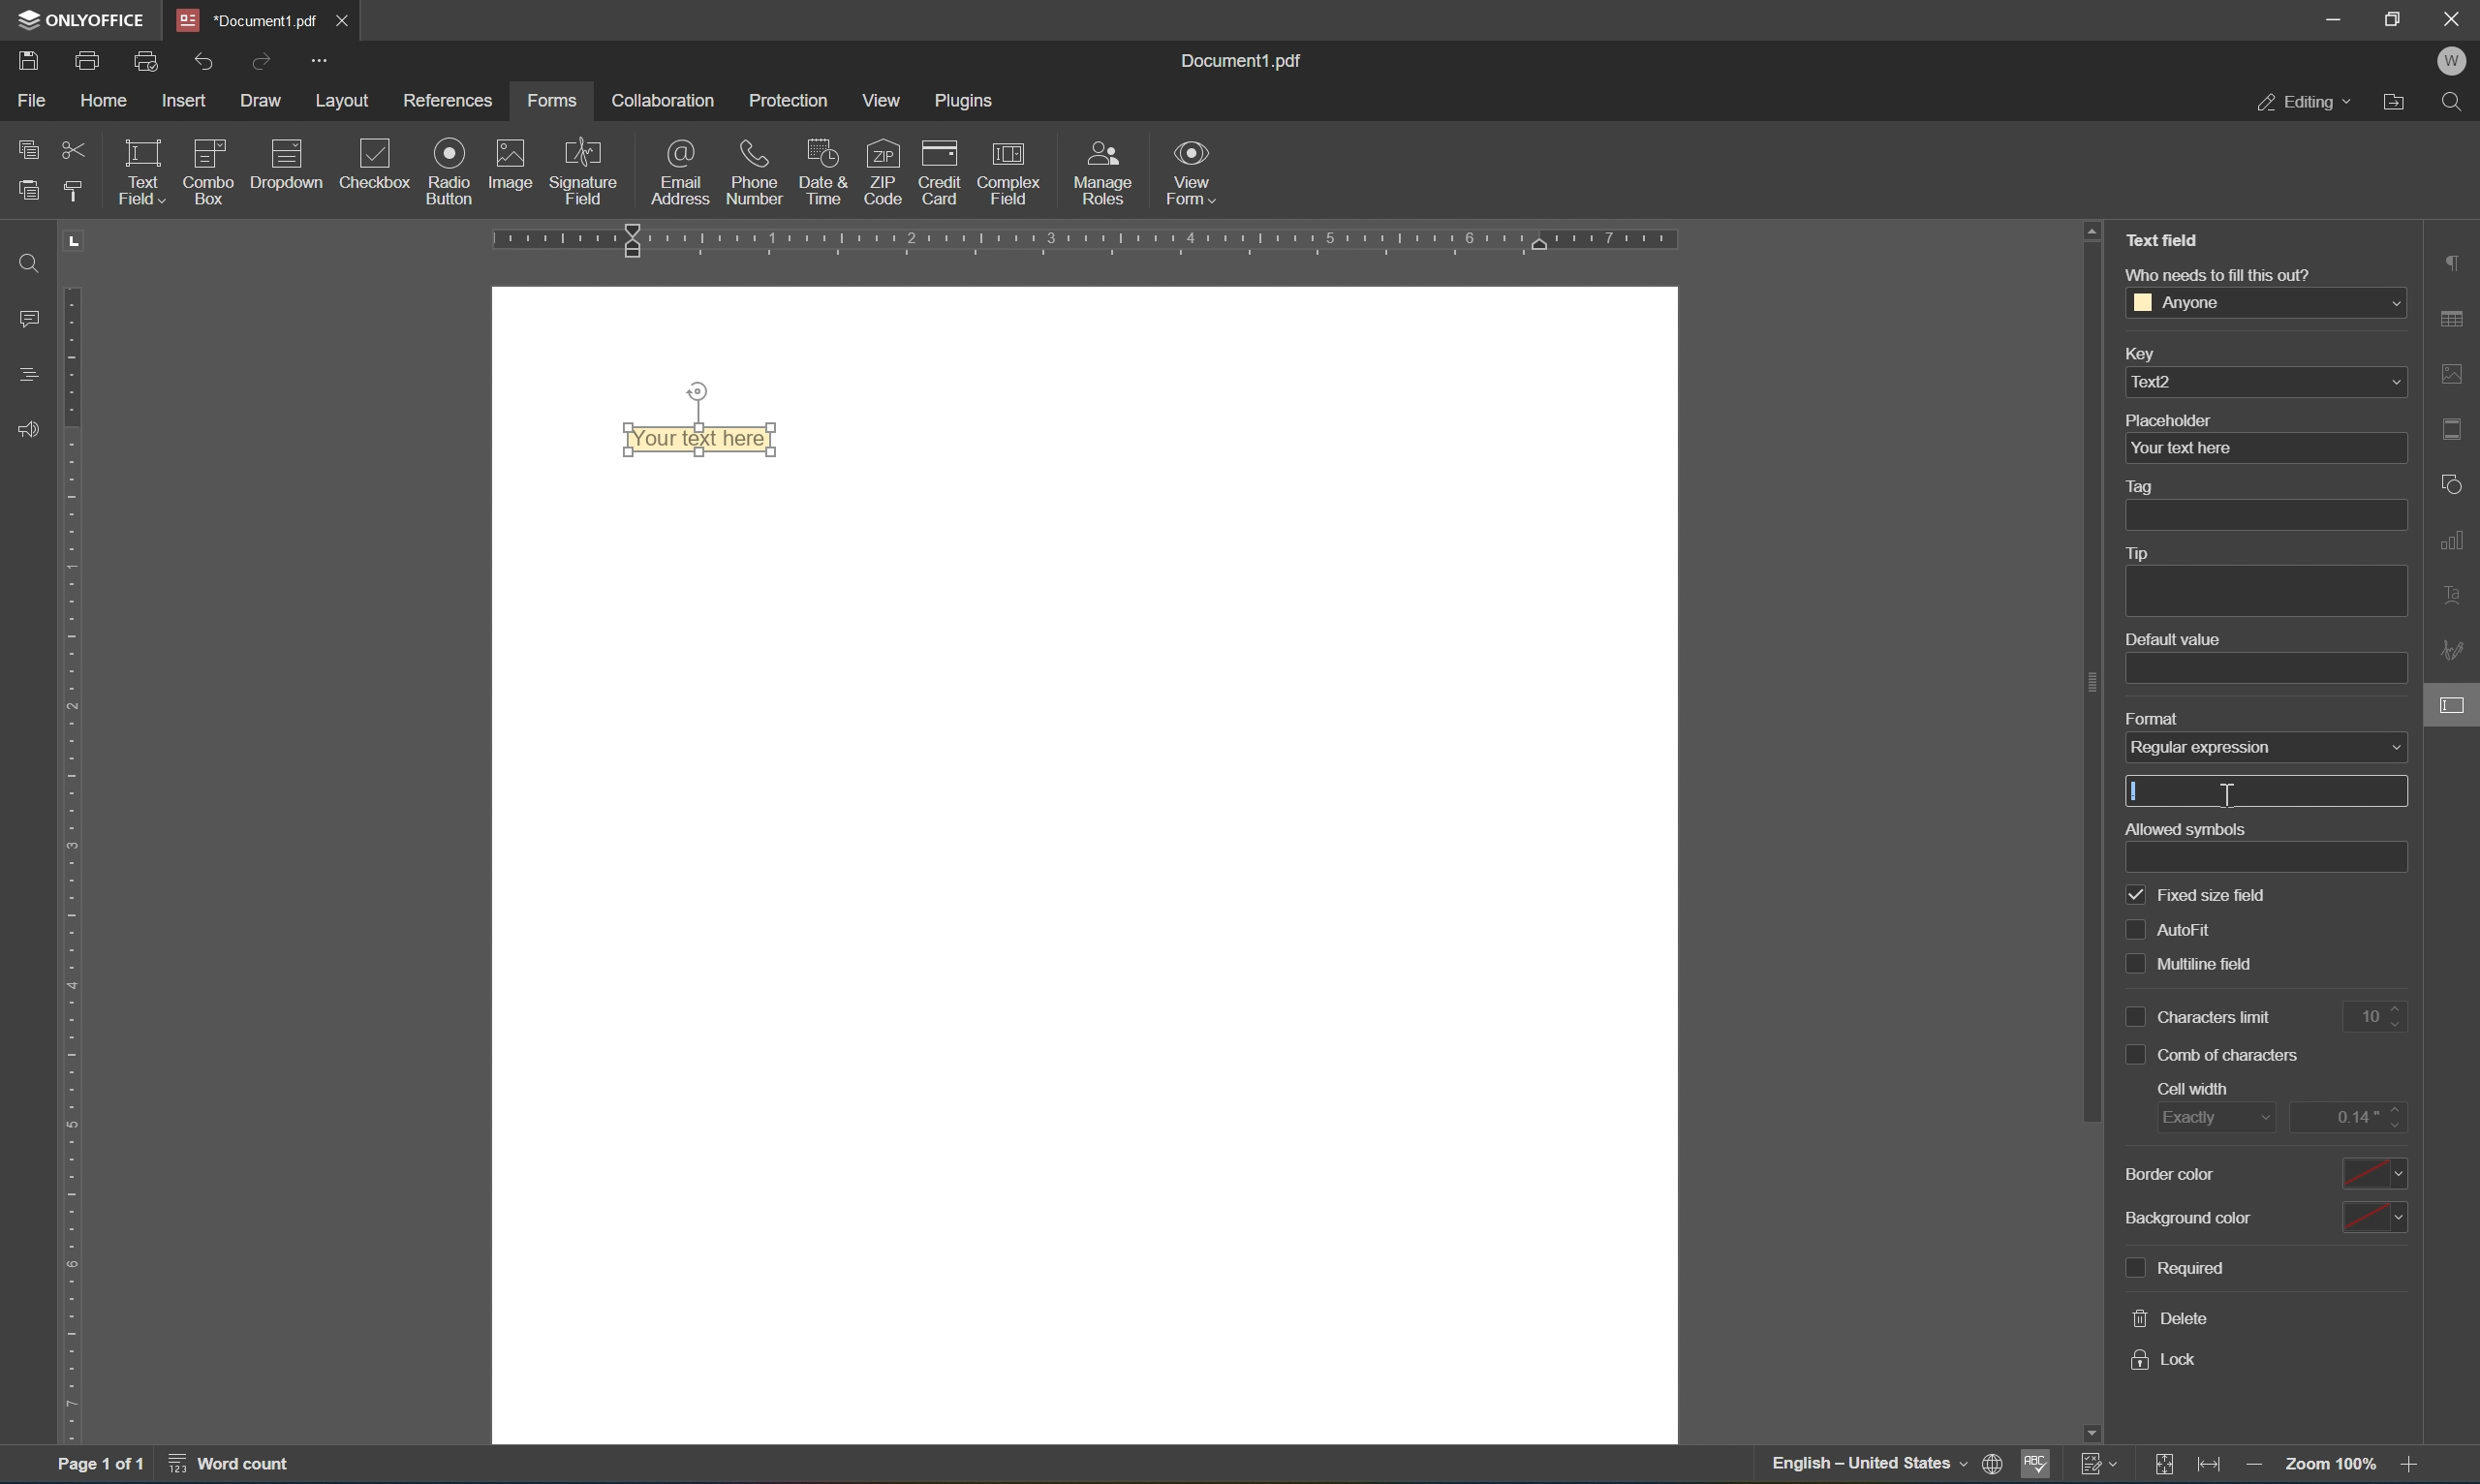 The height and width of the screenshot is (1484, 2480). What do you see at coordinates (1084, 242) in the screenshot?
I see `ruler` at bounding box center [1084, 242].